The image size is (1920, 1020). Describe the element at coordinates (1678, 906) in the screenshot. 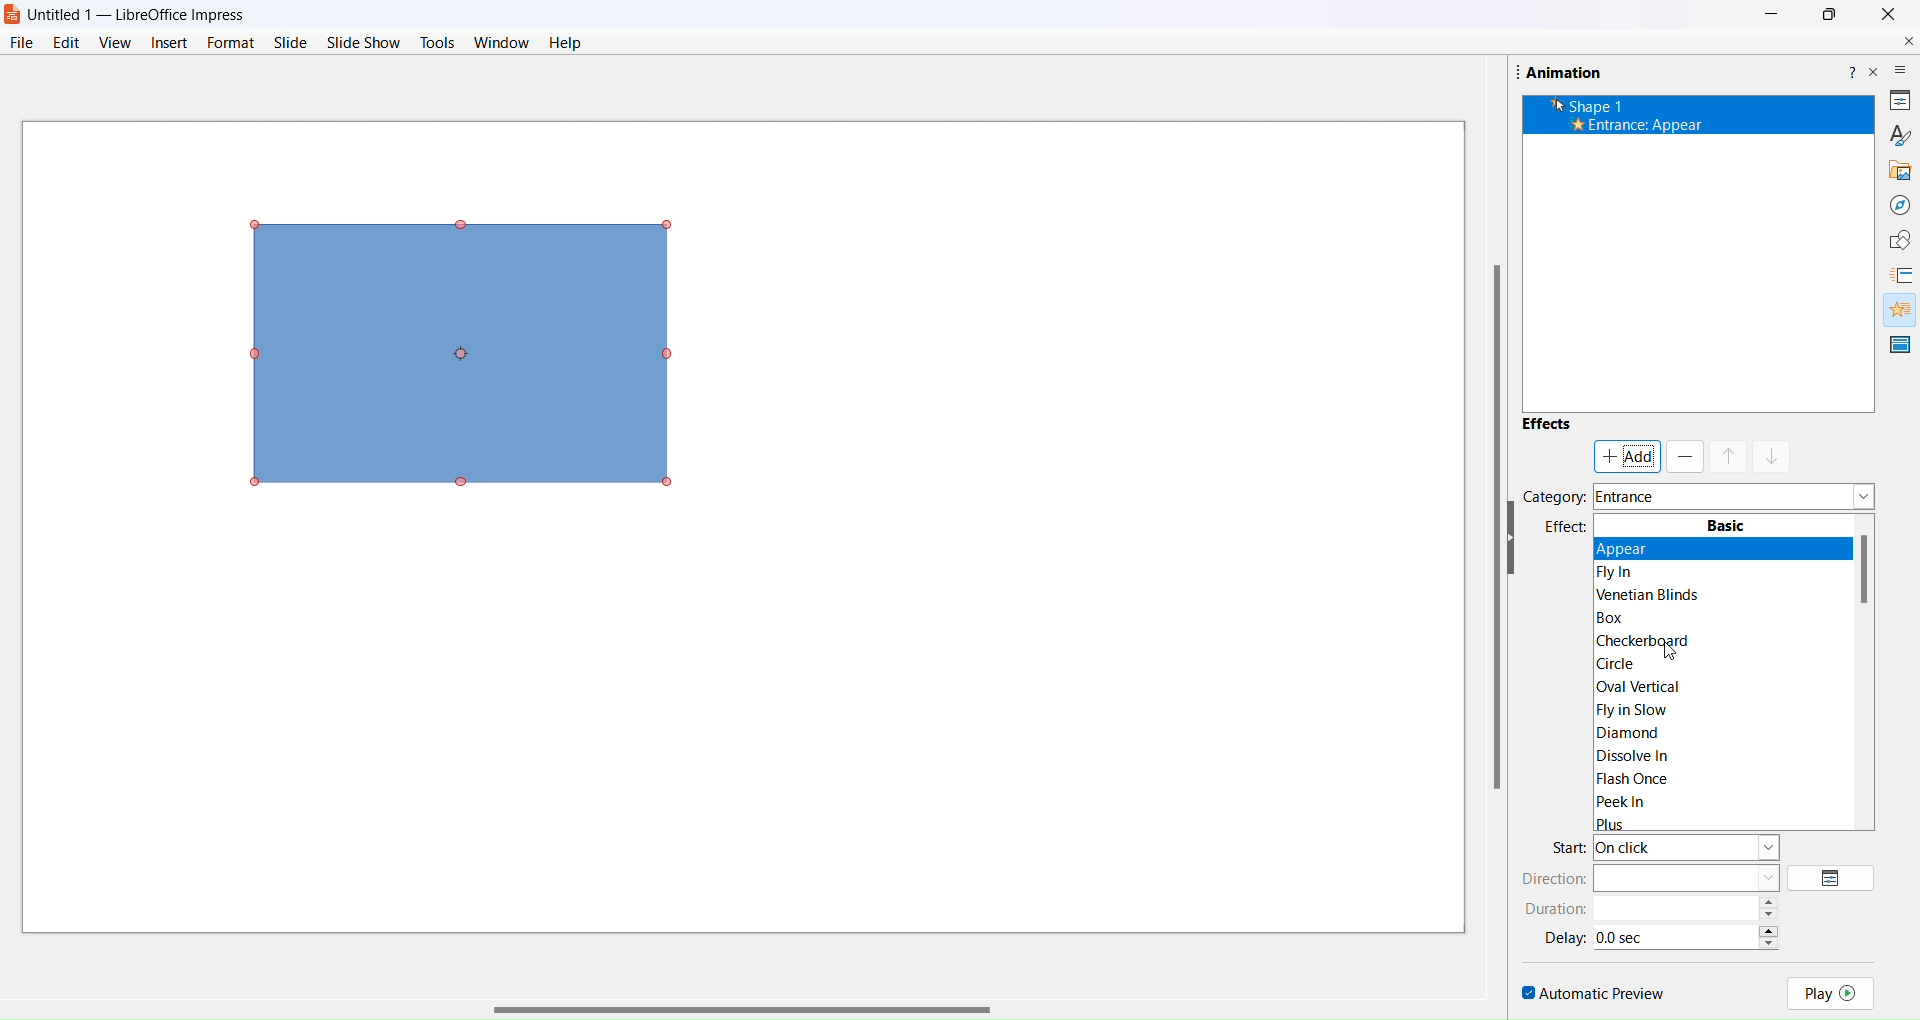

I see `time` at that location.